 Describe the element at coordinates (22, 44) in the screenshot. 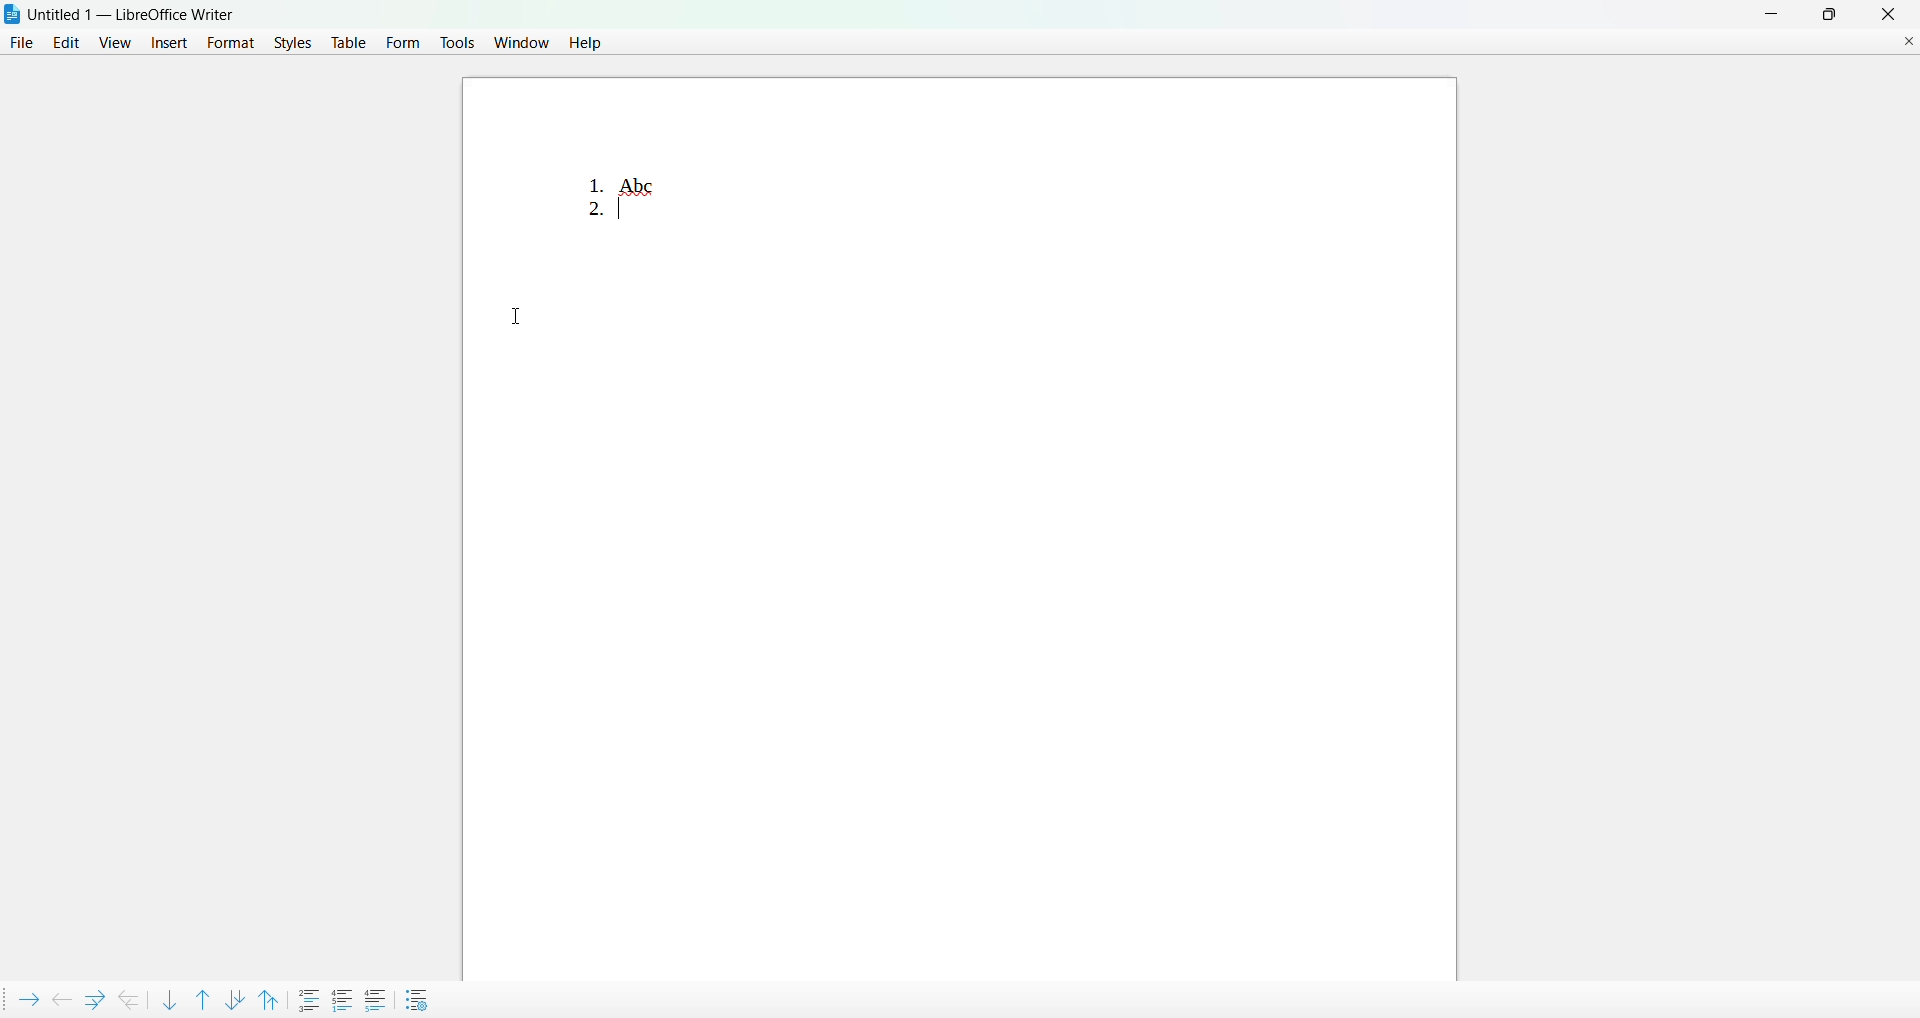

I see `file` at that location.